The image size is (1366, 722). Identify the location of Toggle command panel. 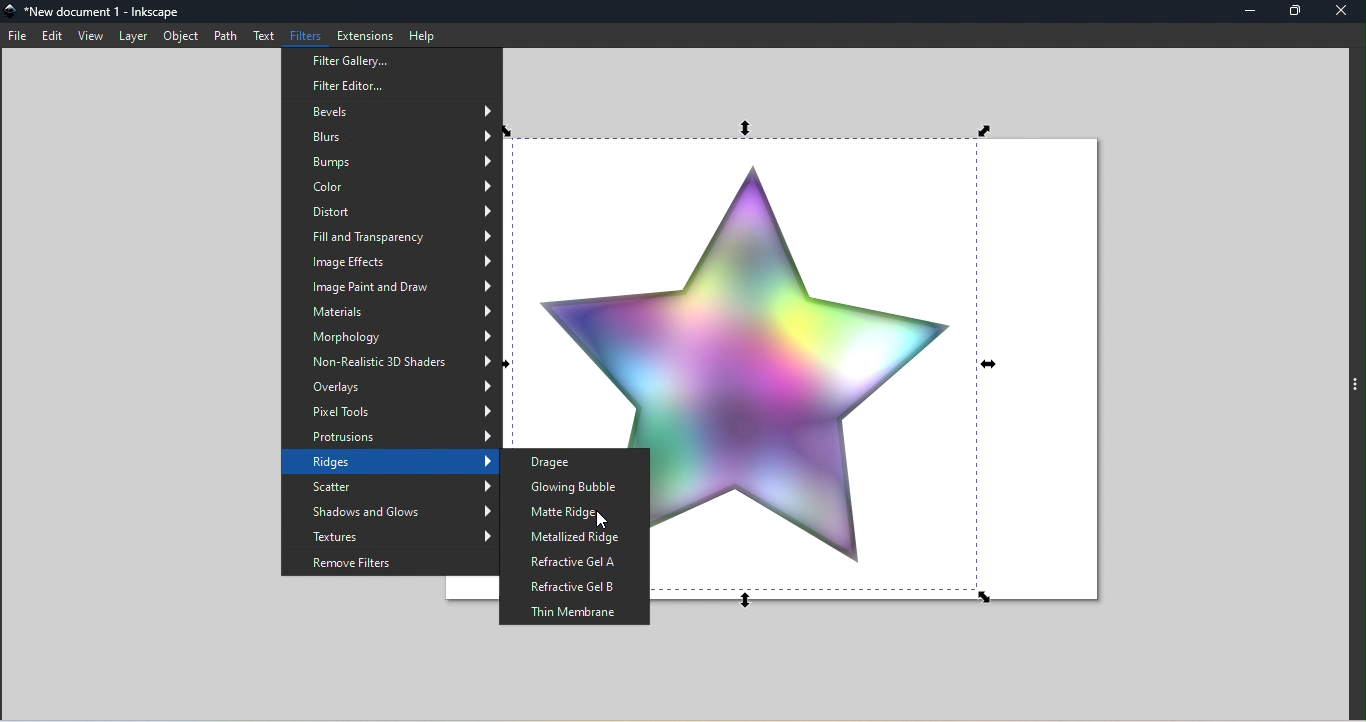
(1357, 387).